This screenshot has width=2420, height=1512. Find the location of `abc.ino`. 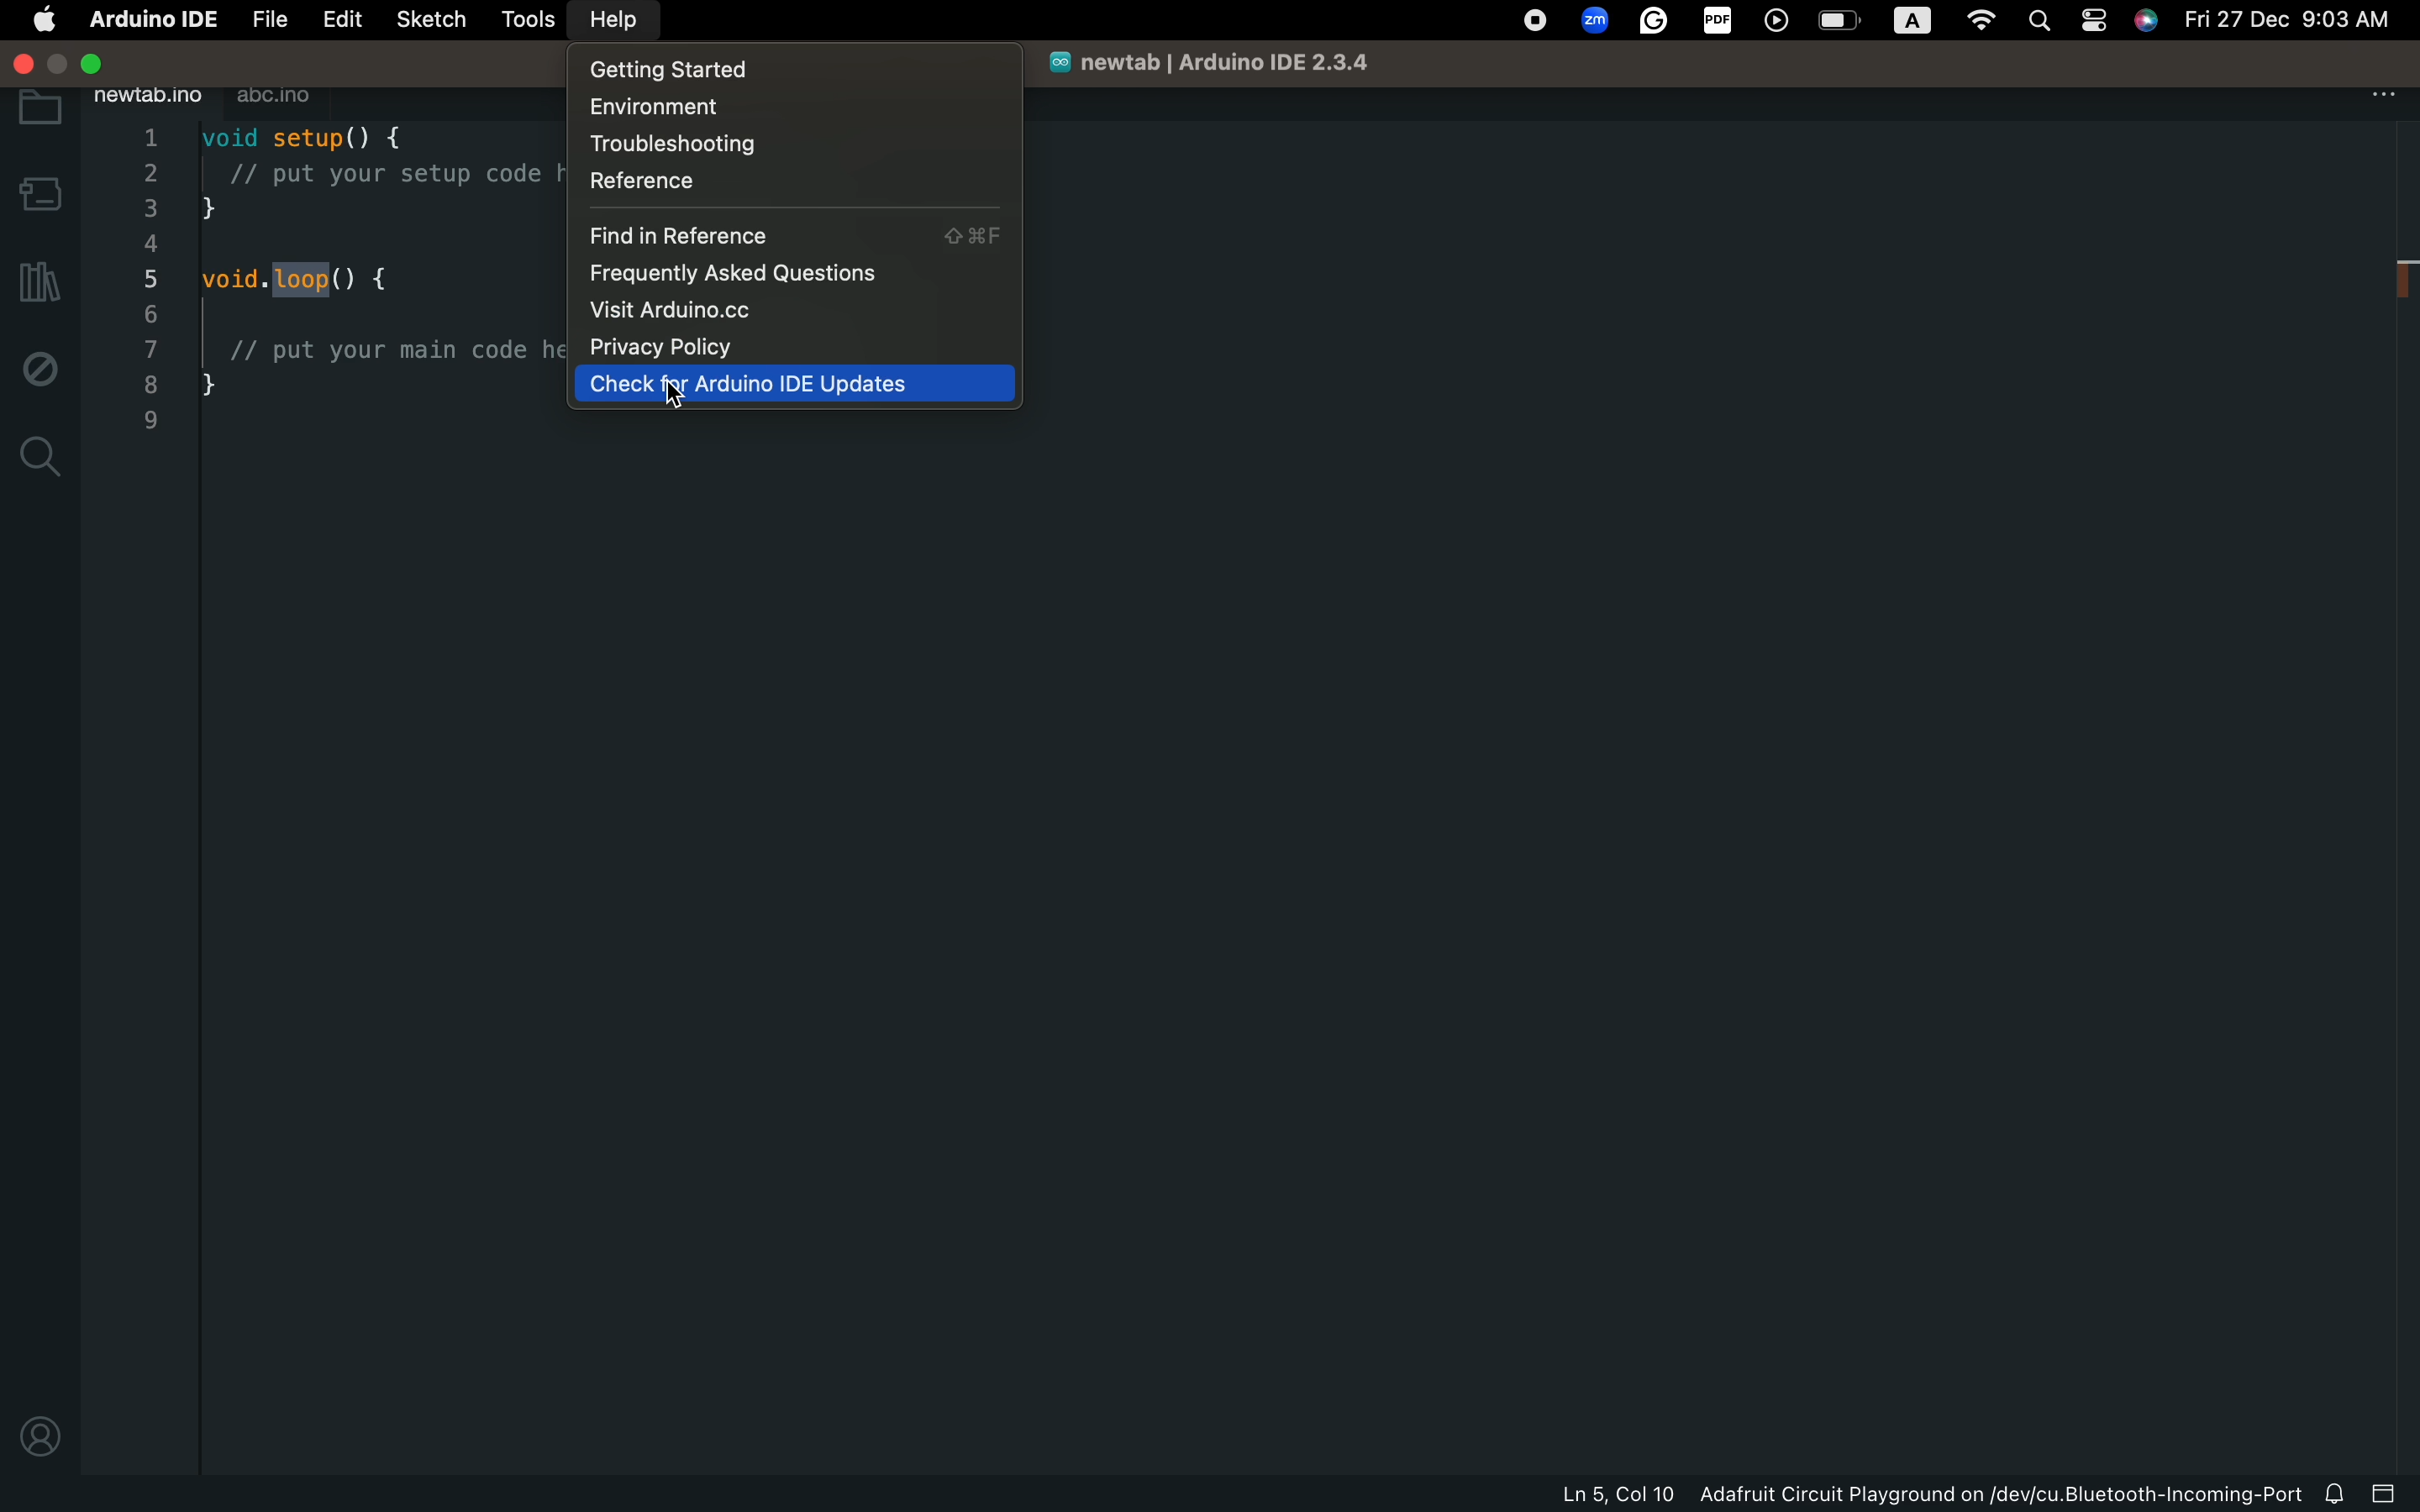

abc.ino is located at coordinates (274, 95).